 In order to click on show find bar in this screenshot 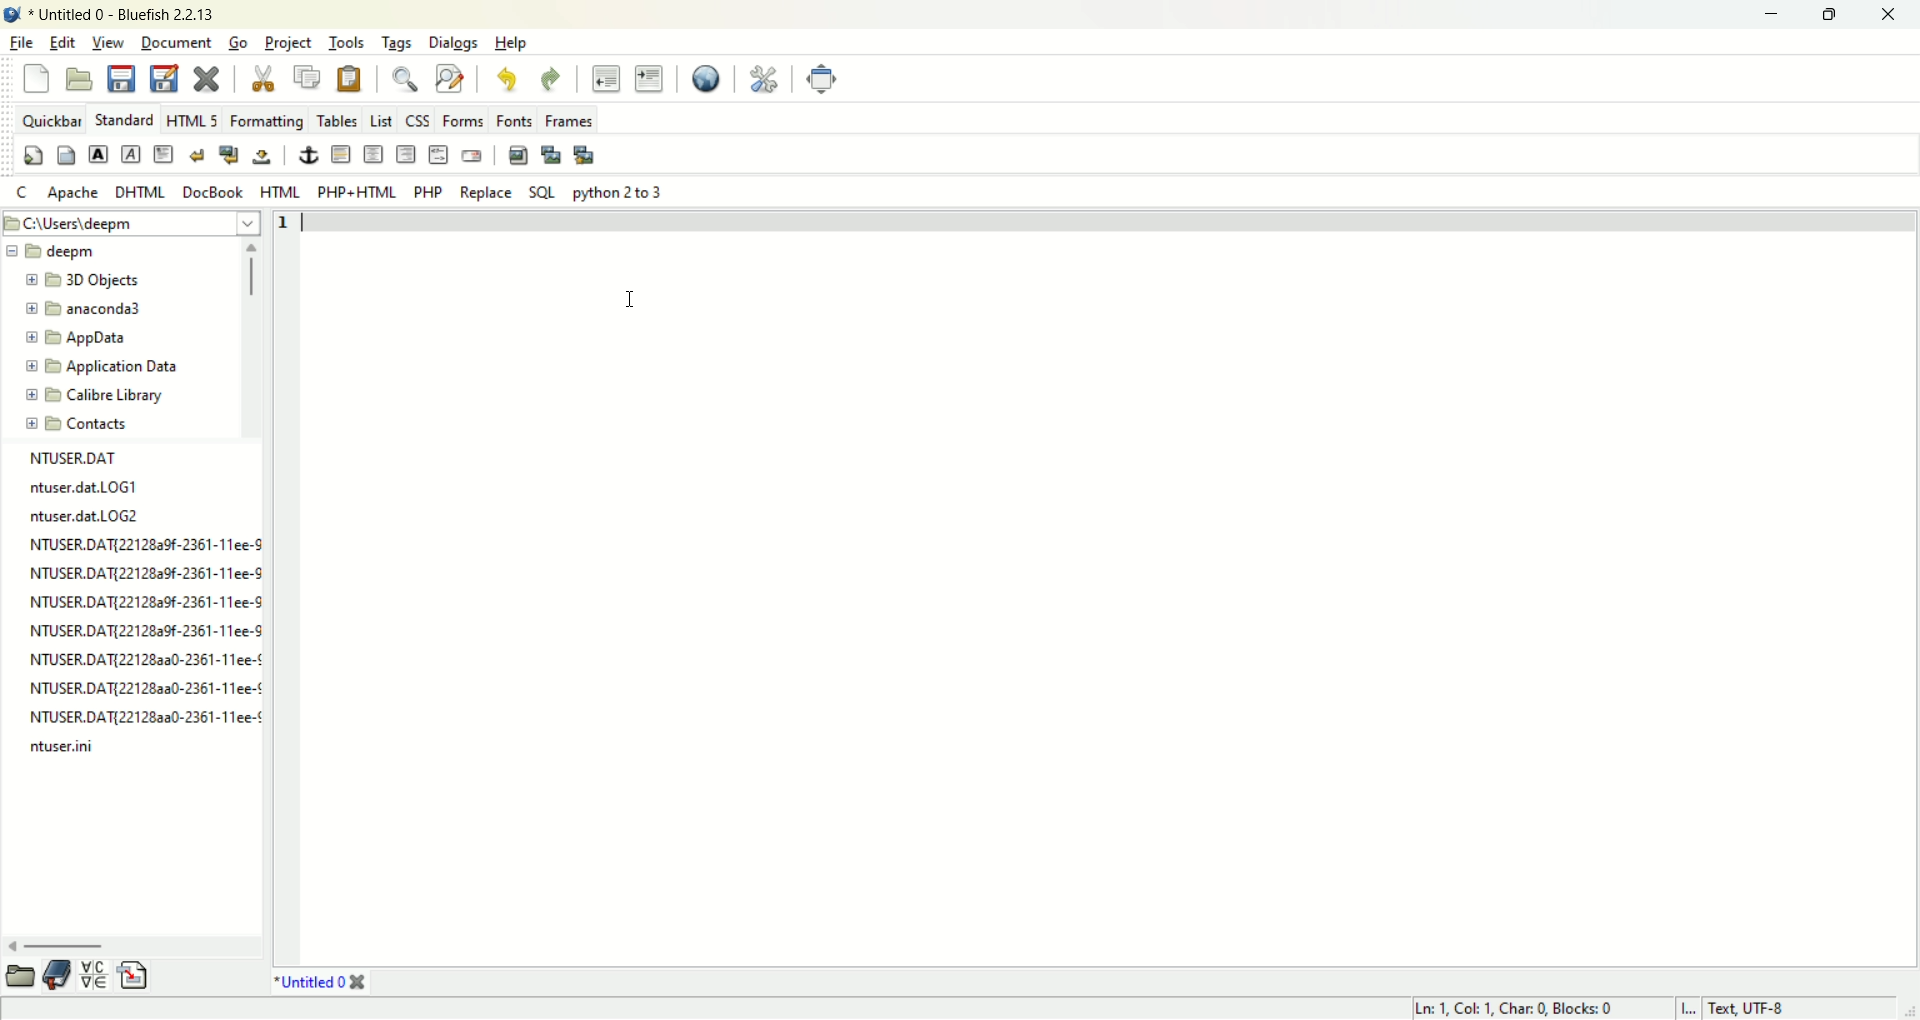, I will do `click(407, 79)`.